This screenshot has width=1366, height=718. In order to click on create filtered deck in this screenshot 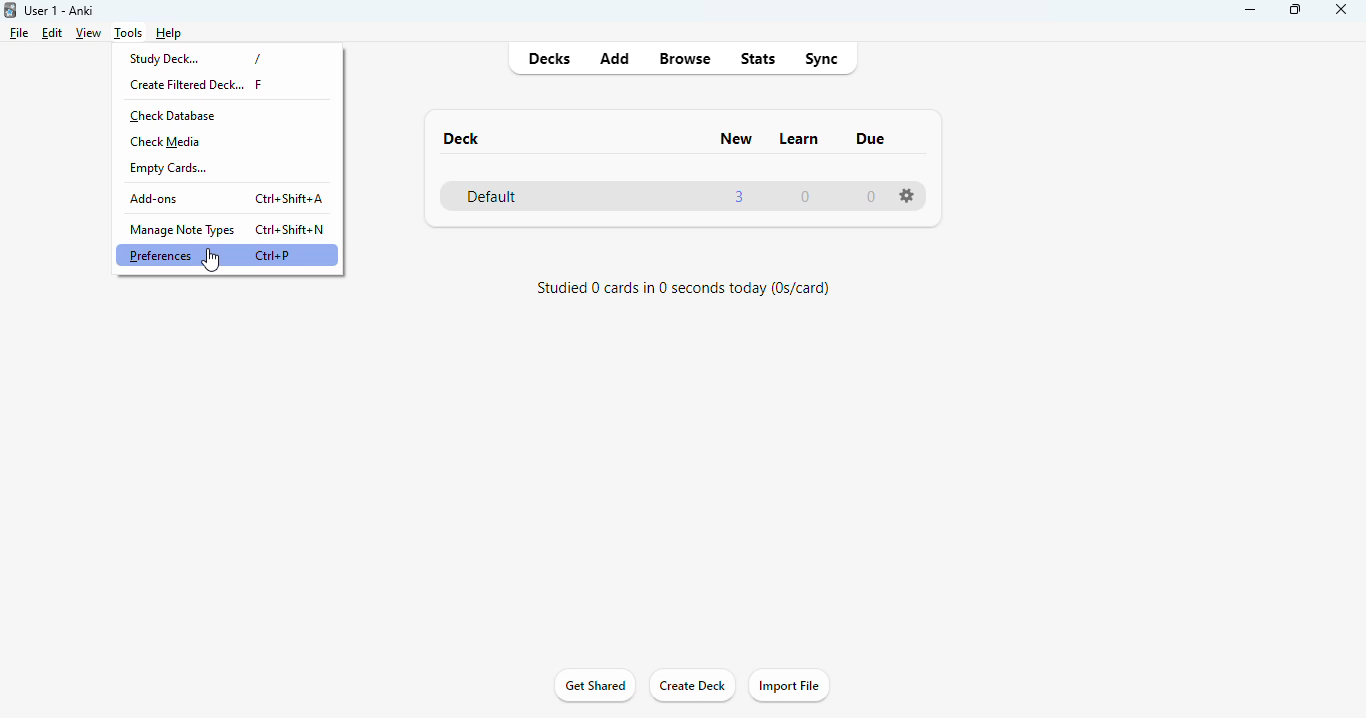, I will do `click(187, 85)`.